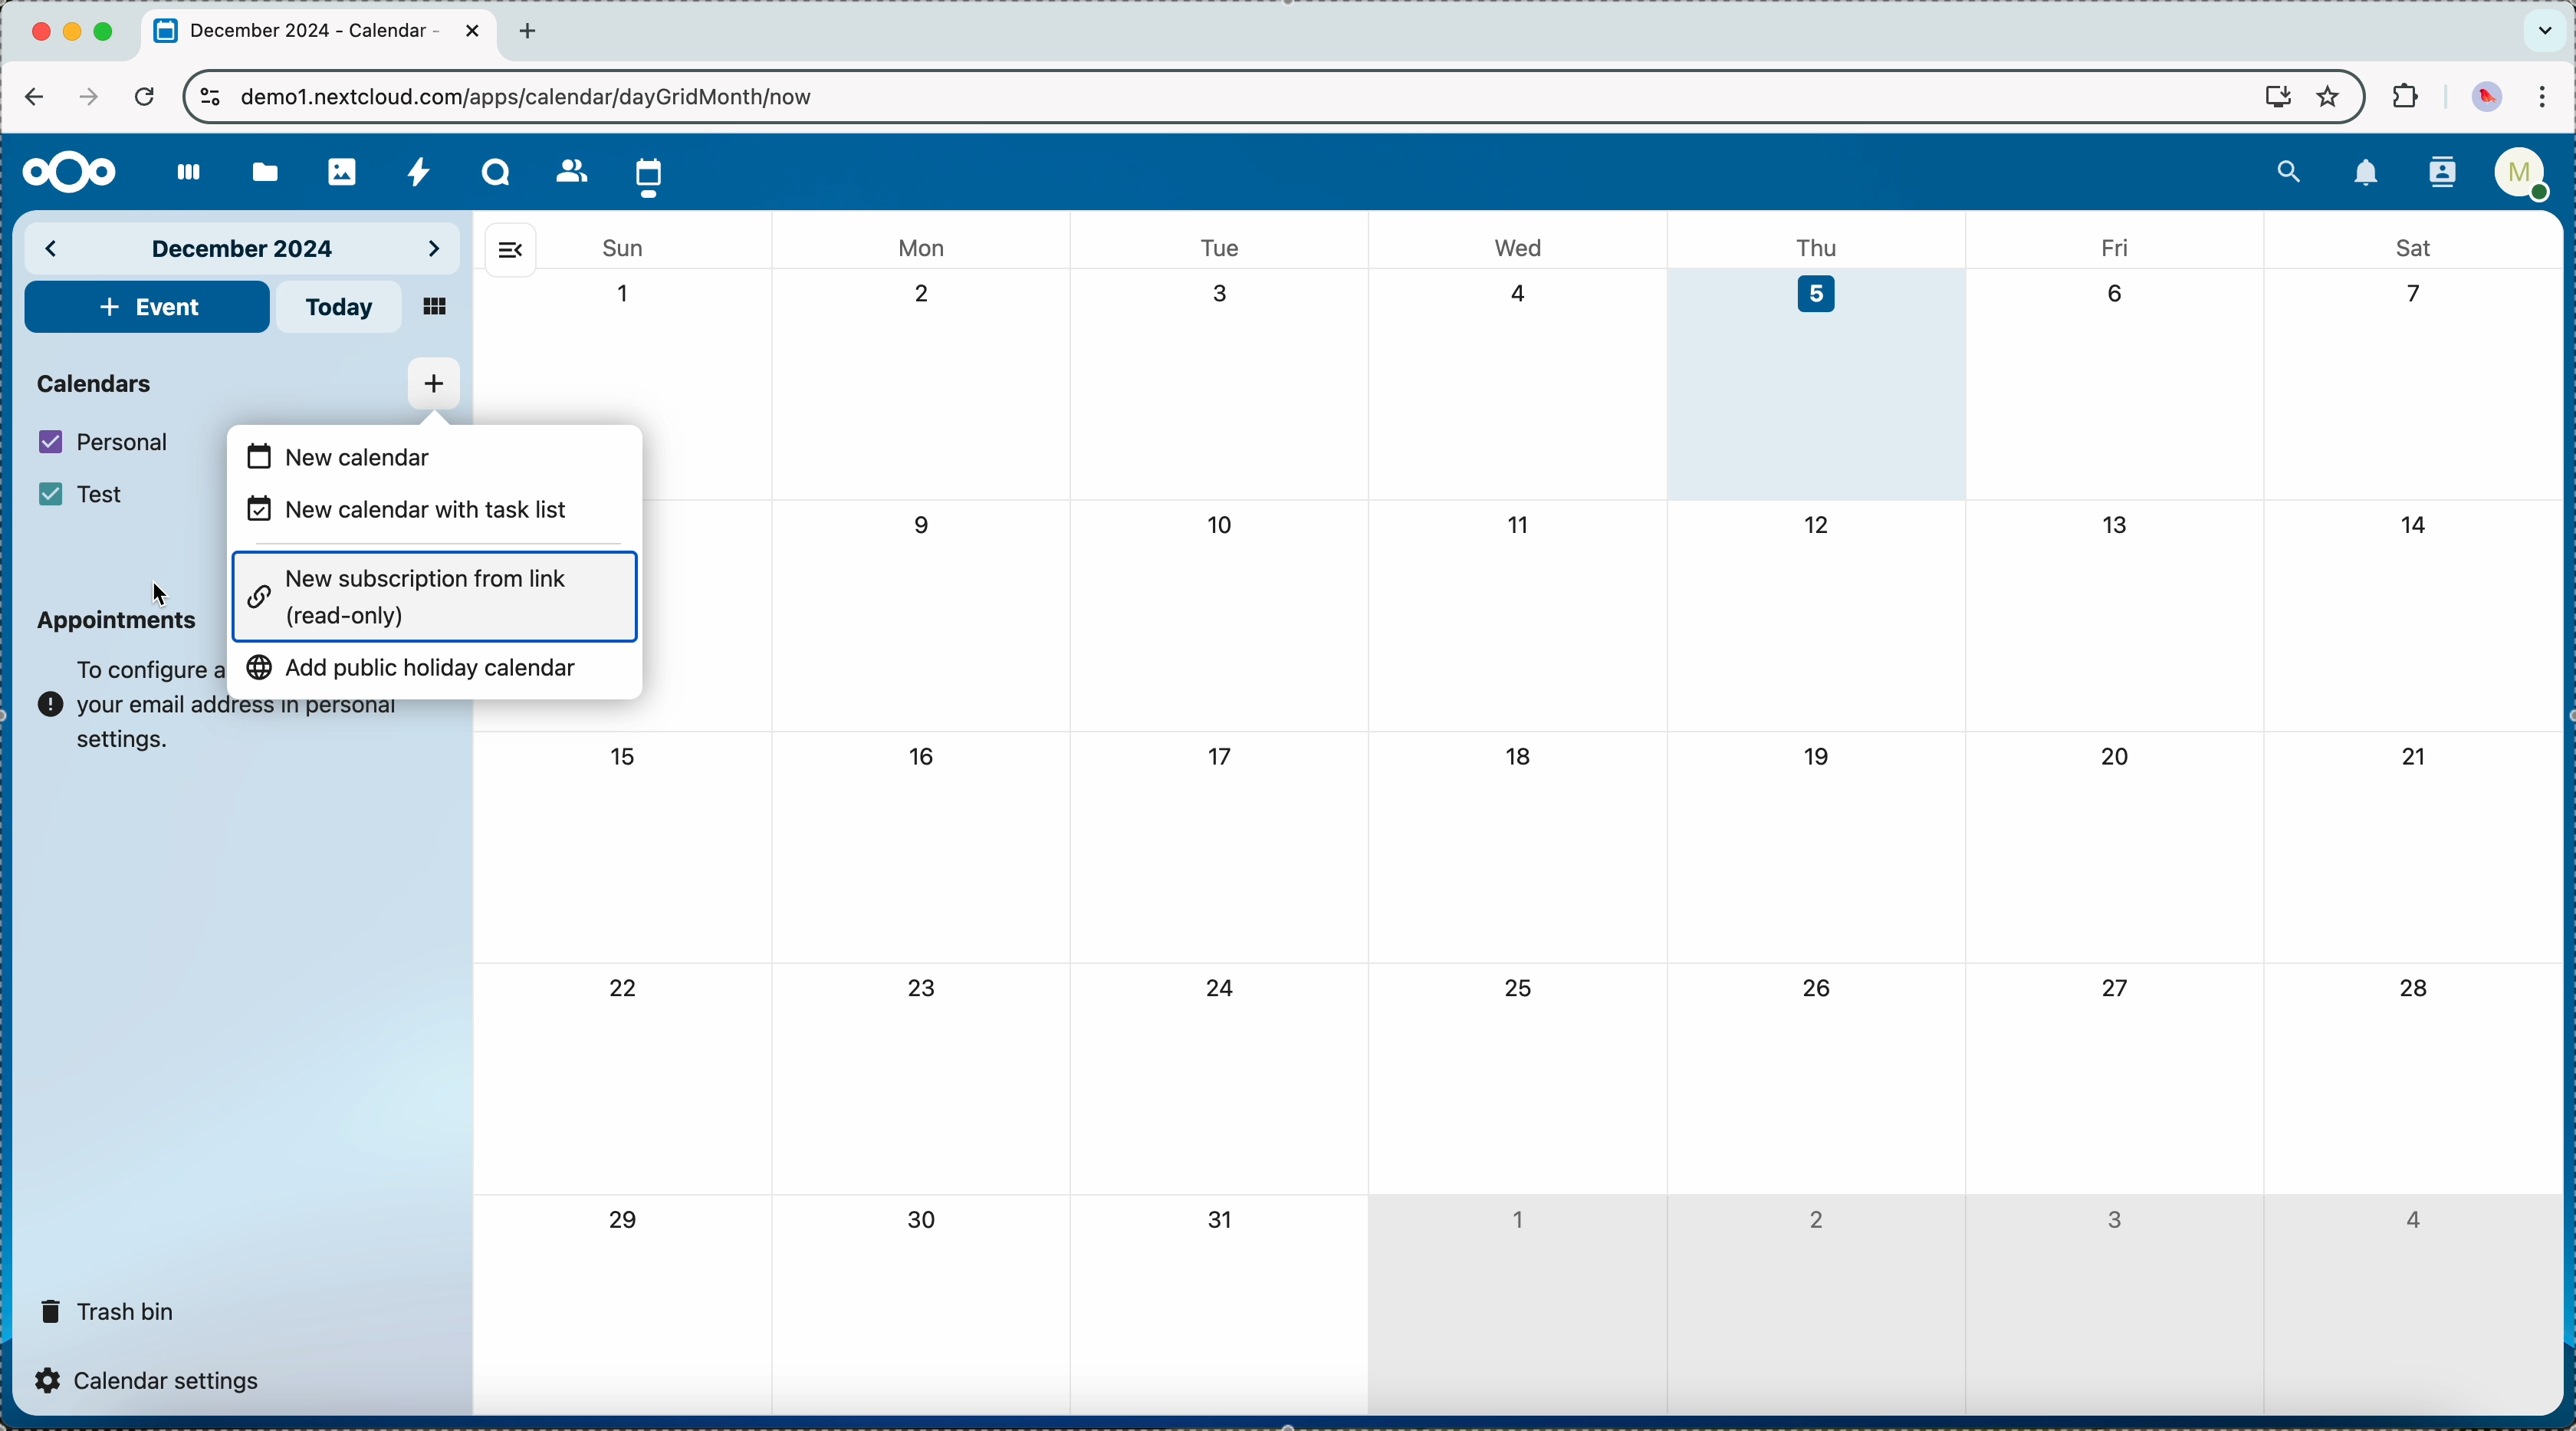 This screenshot has width=2576, height=1431. Describe the element at coordinates (211, 99) in the screenshot. I see `controls` at that location.